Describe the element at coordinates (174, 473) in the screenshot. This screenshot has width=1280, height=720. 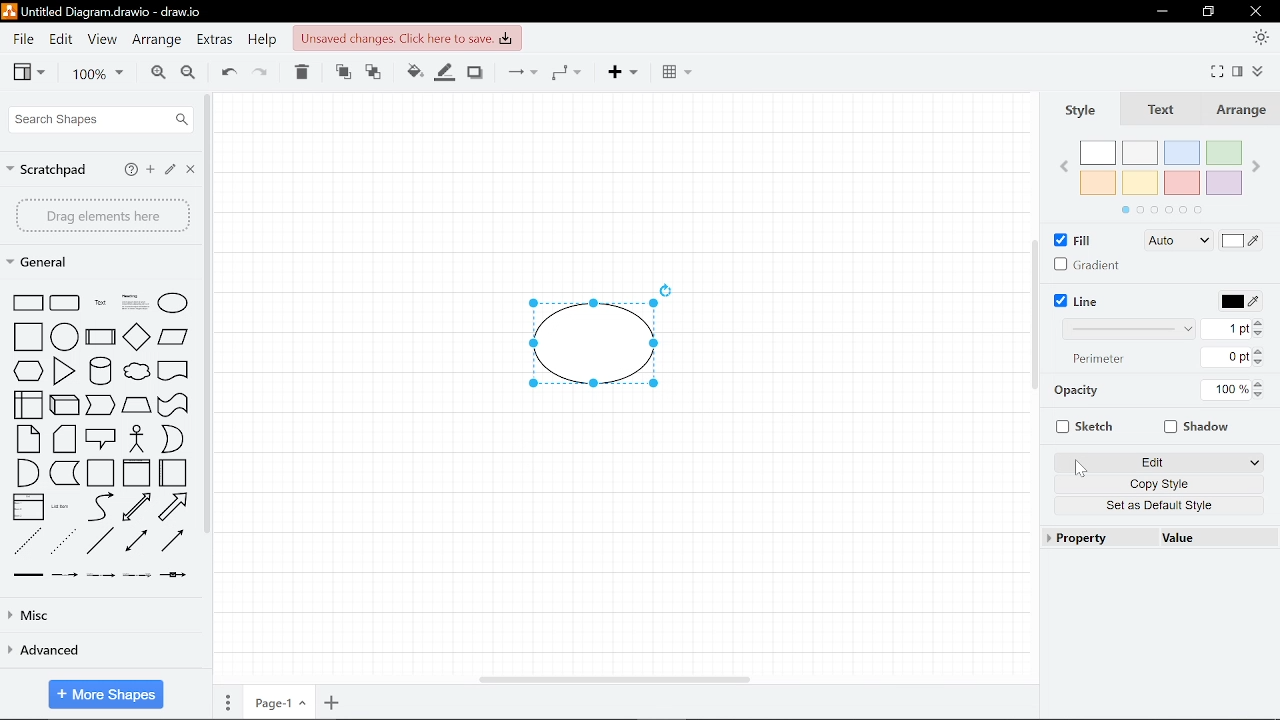
I see `horizontal container` at that location.